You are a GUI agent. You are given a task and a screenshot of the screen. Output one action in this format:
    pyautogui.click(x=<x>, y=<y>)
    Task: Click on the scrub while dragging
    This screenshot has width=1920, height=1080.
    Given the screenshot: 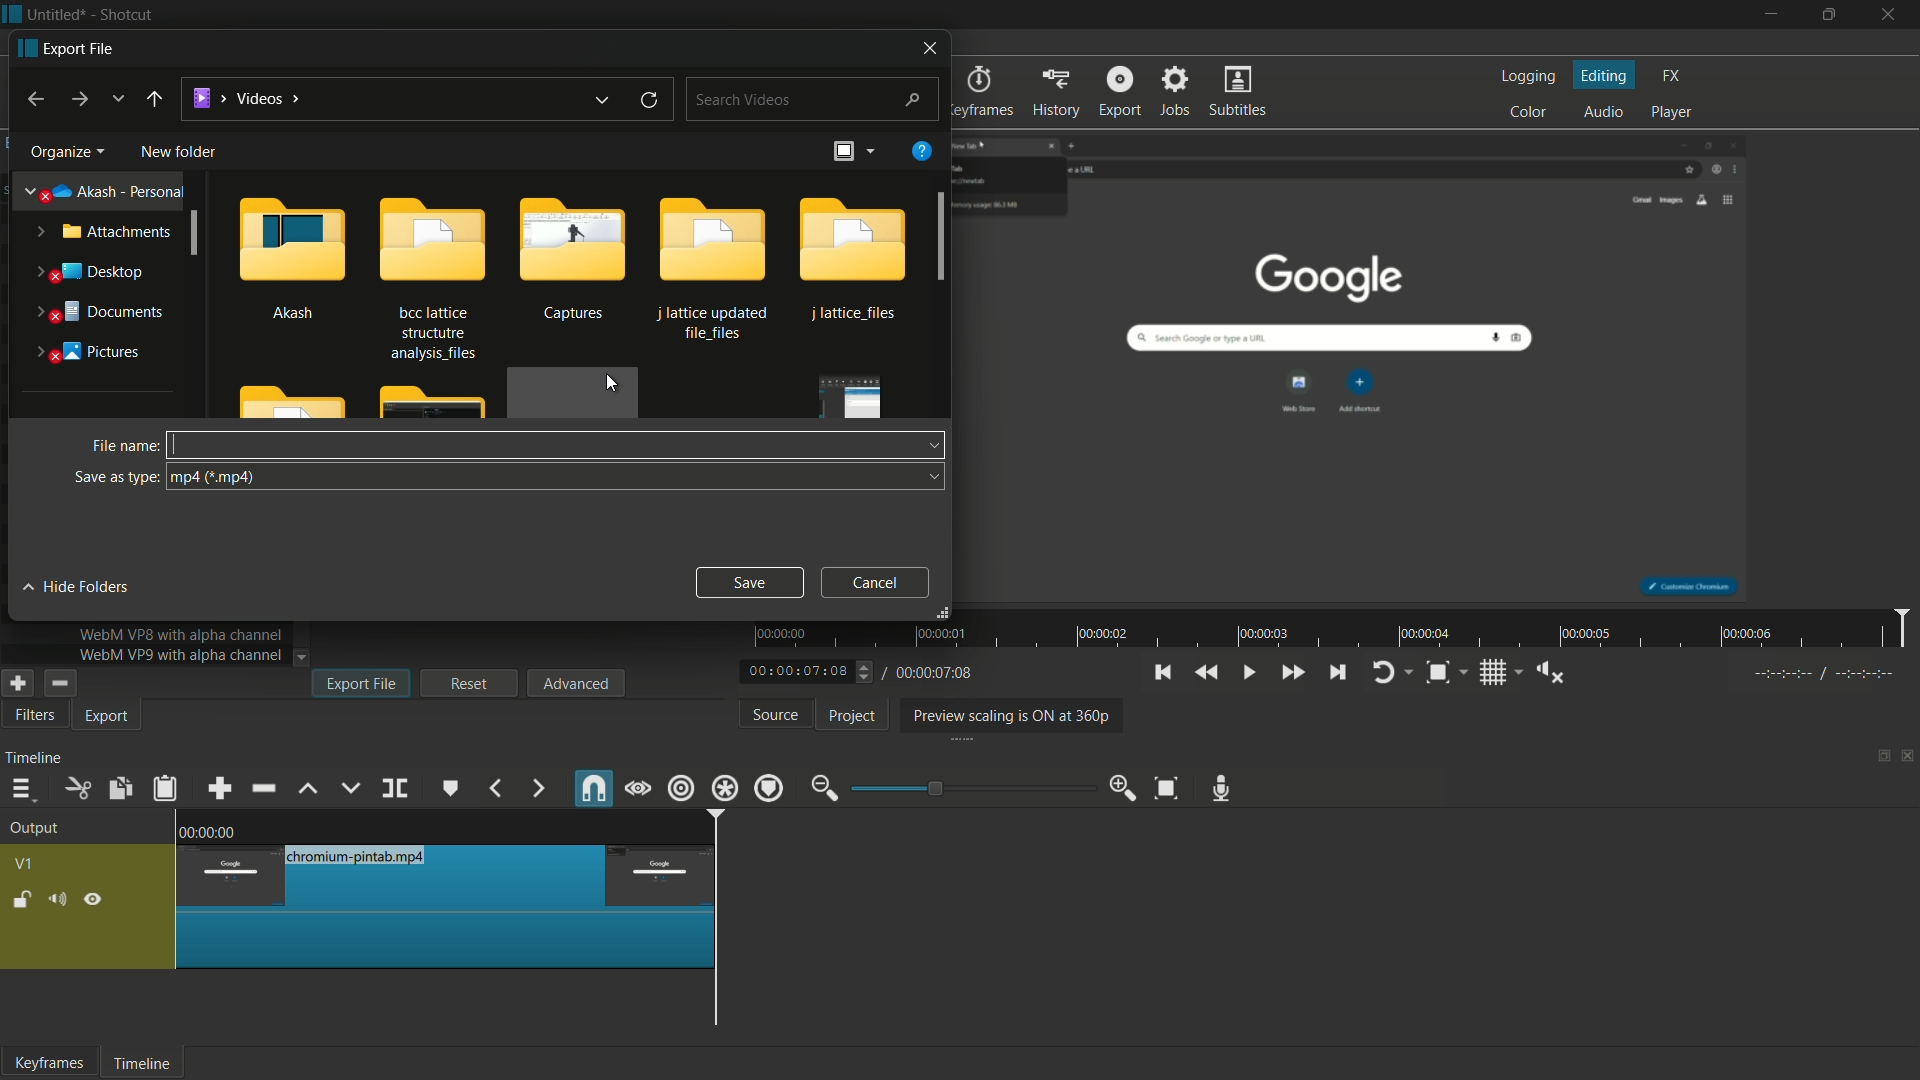 What is the action you would take?
    pyautogui.click(x=639, y=791)
    